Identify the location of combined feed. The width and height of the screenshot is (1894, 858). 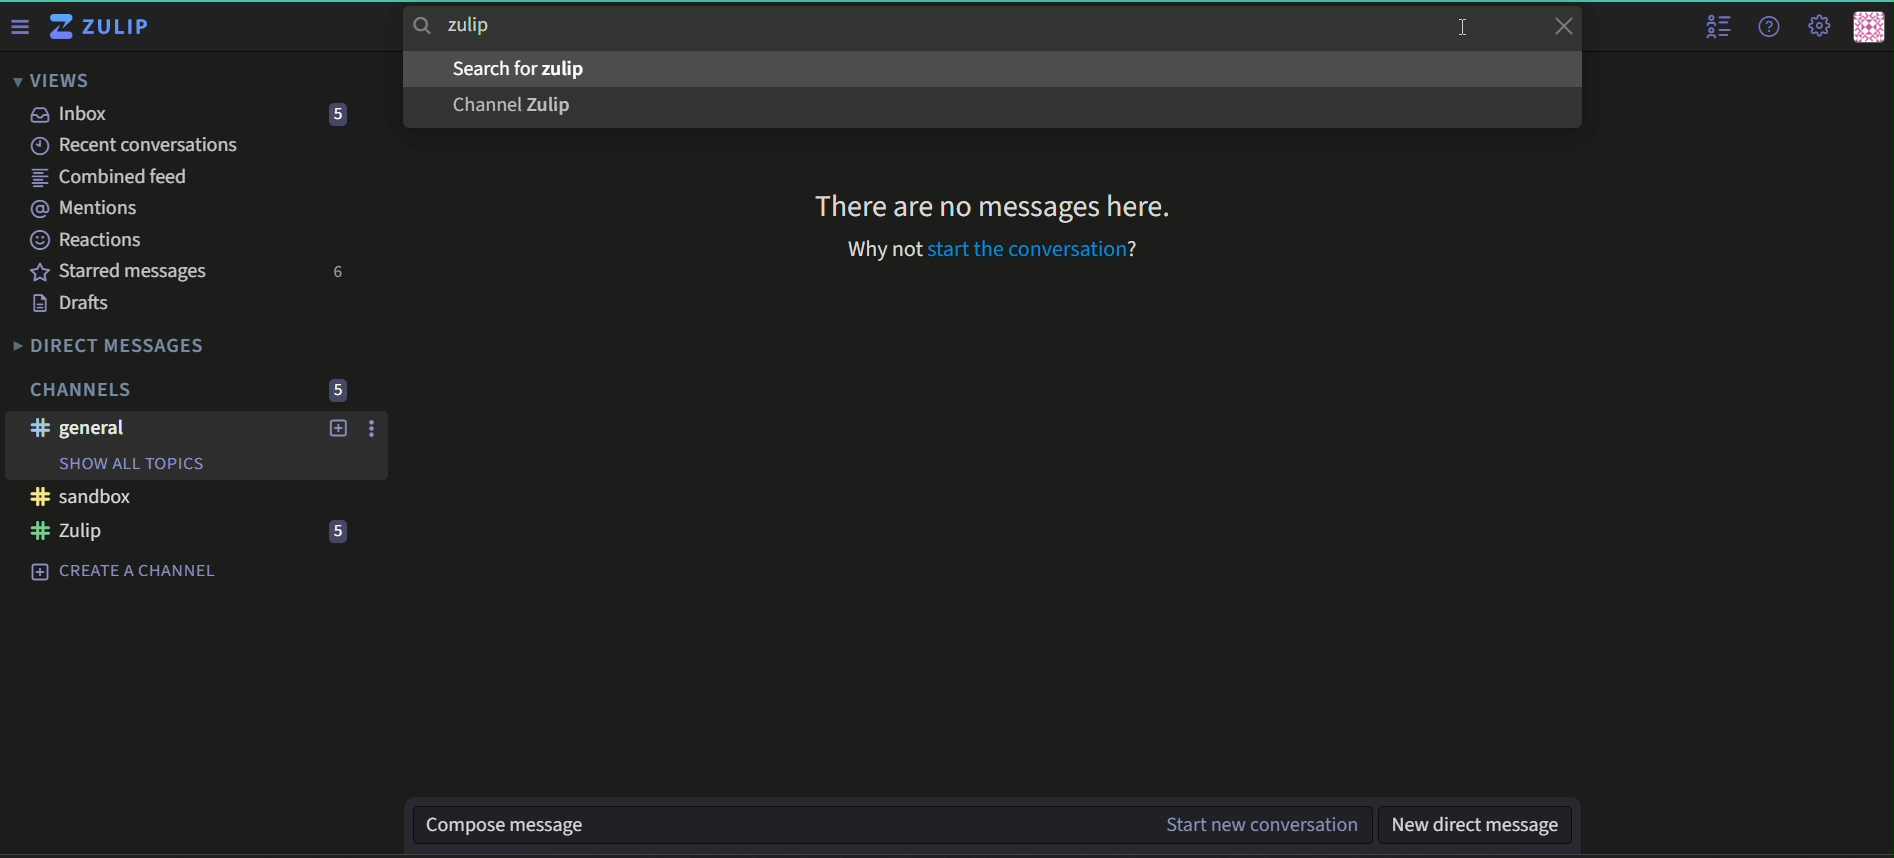
(109, 177).